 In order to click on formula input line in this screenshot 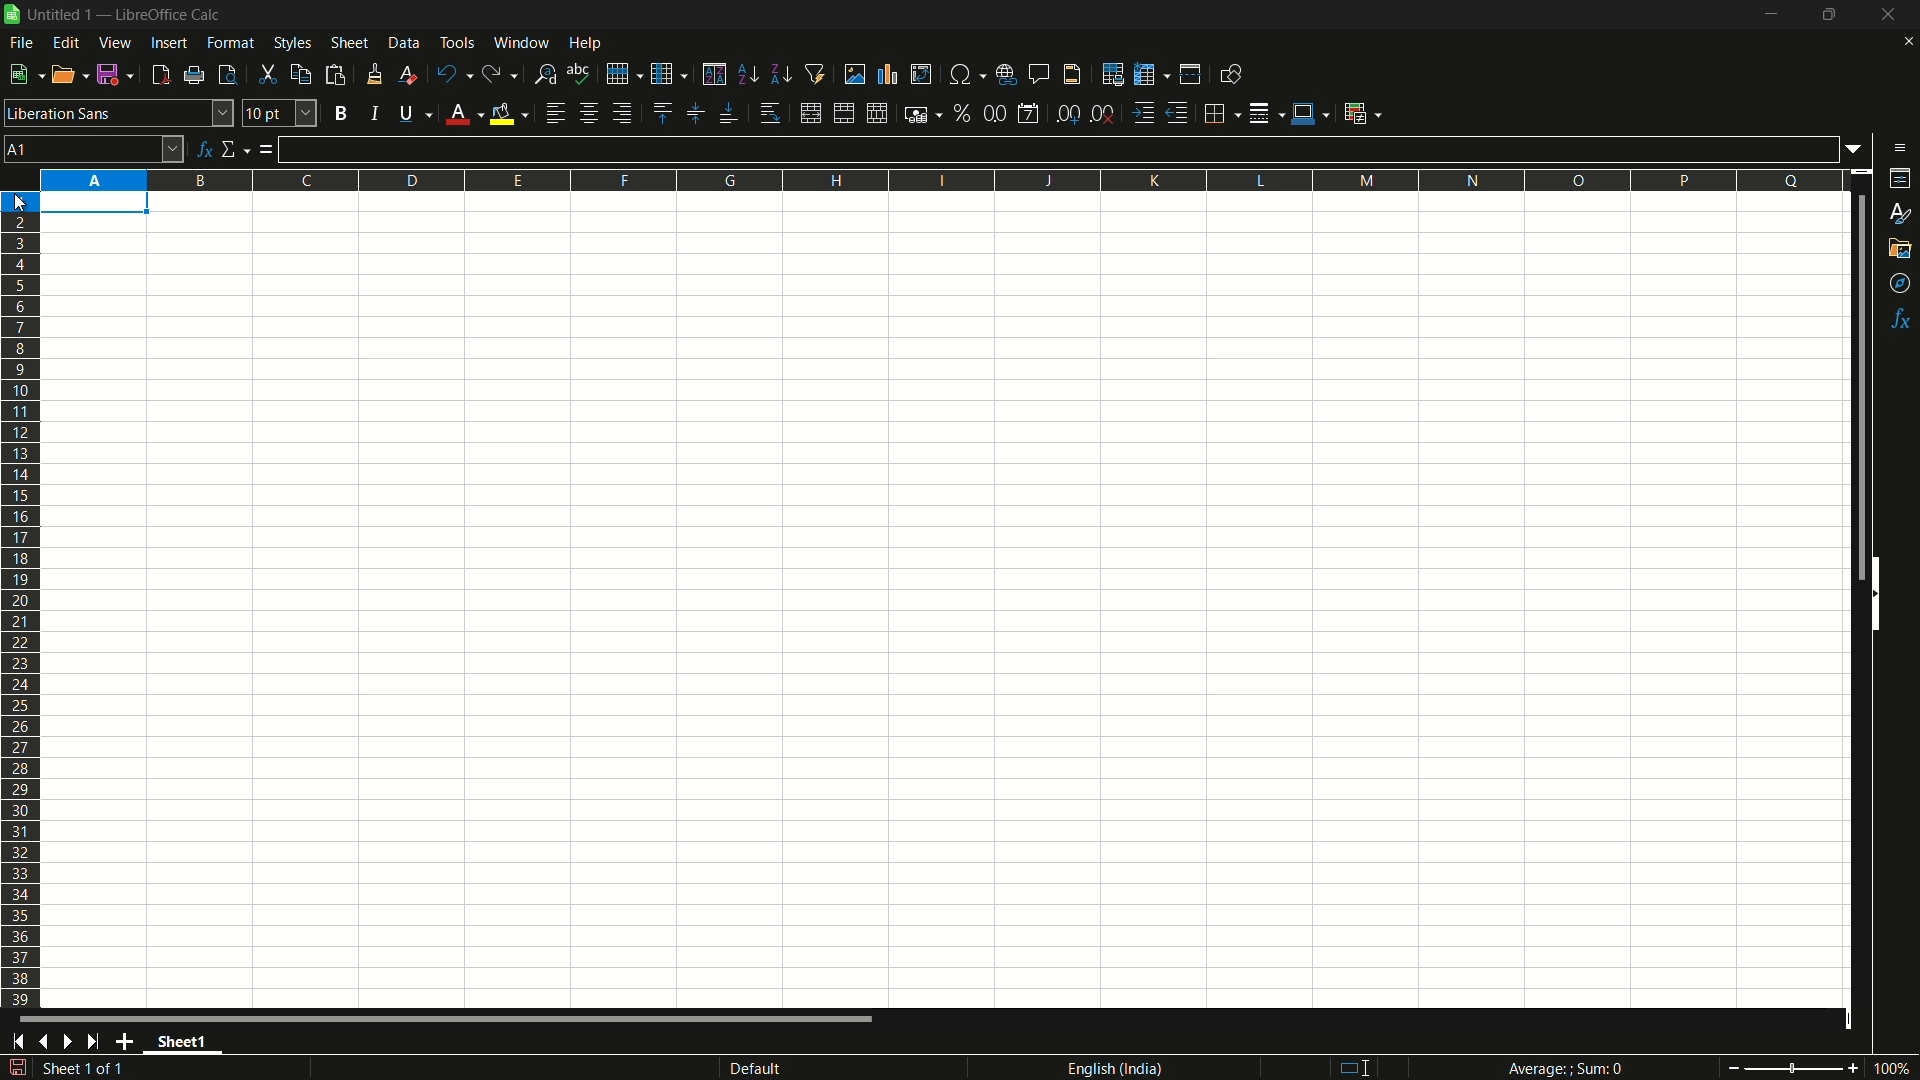, I will do `click(1058, 149)`.